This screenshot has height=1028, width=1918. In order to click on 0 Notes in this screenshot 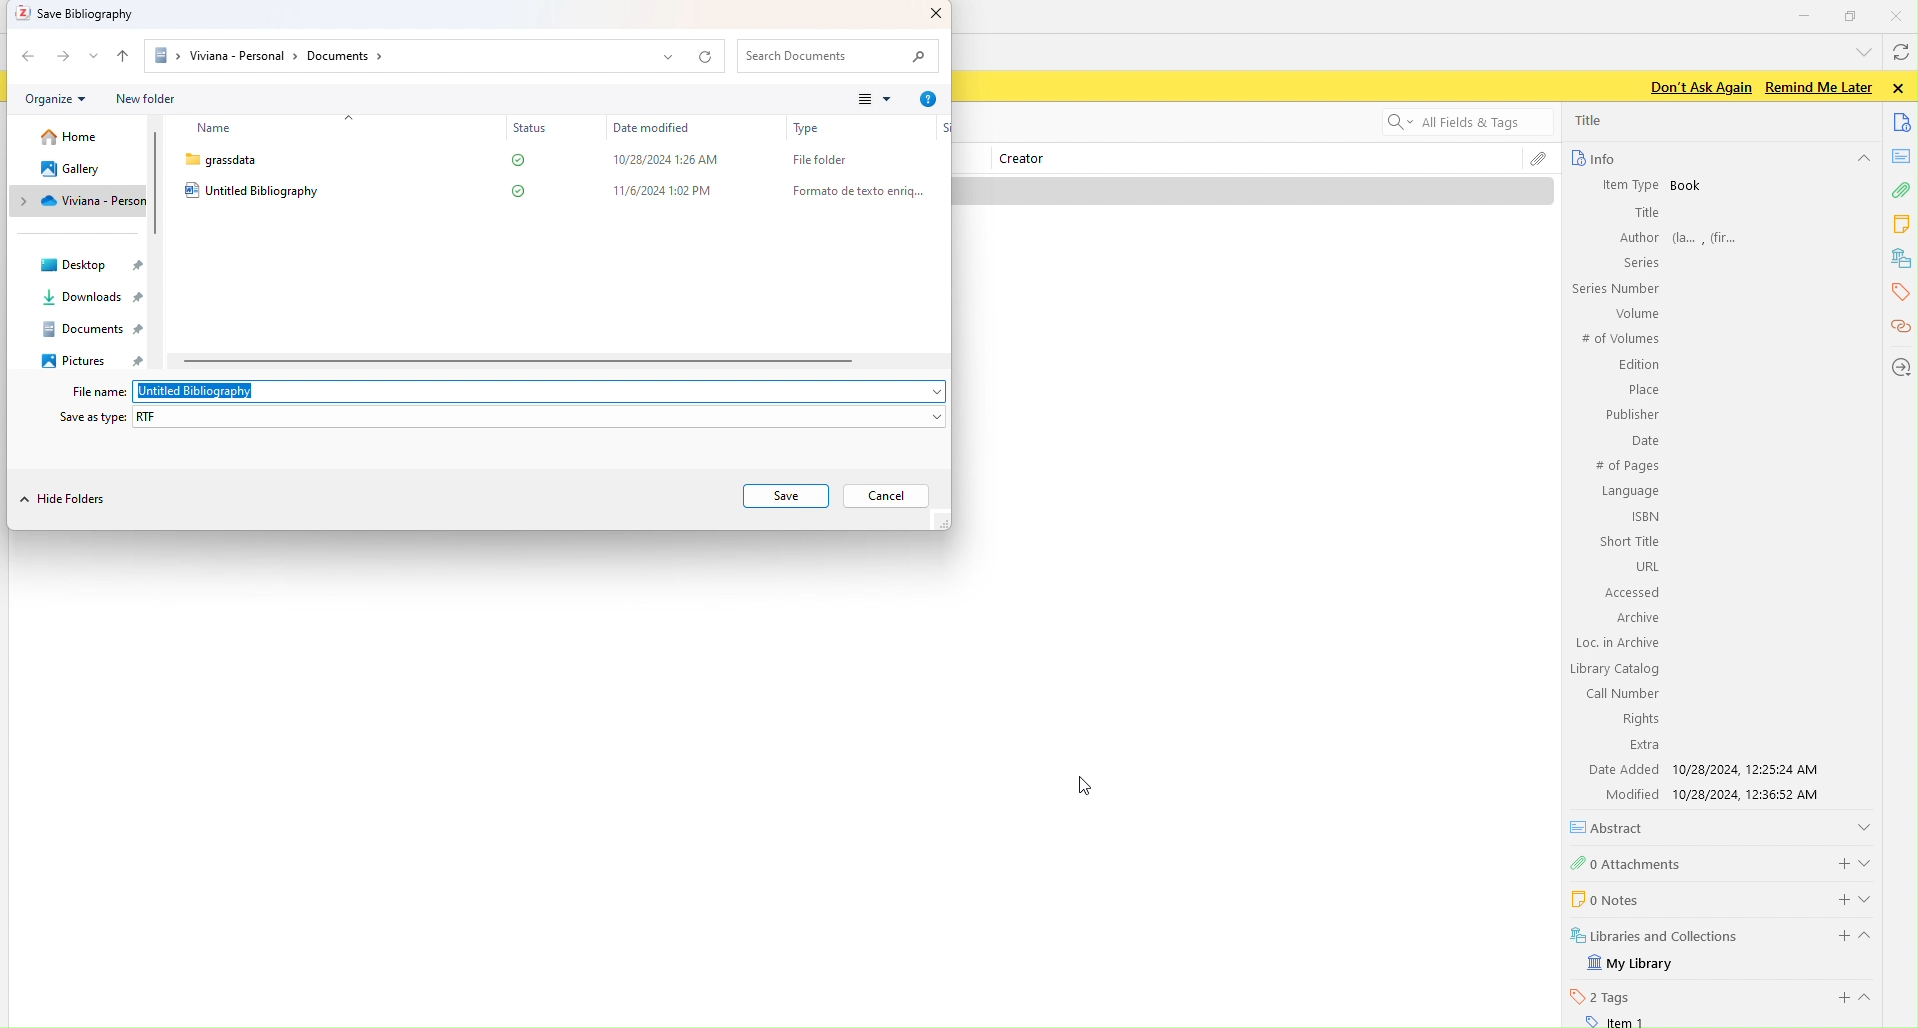, I will do `click(1603, 898)`.